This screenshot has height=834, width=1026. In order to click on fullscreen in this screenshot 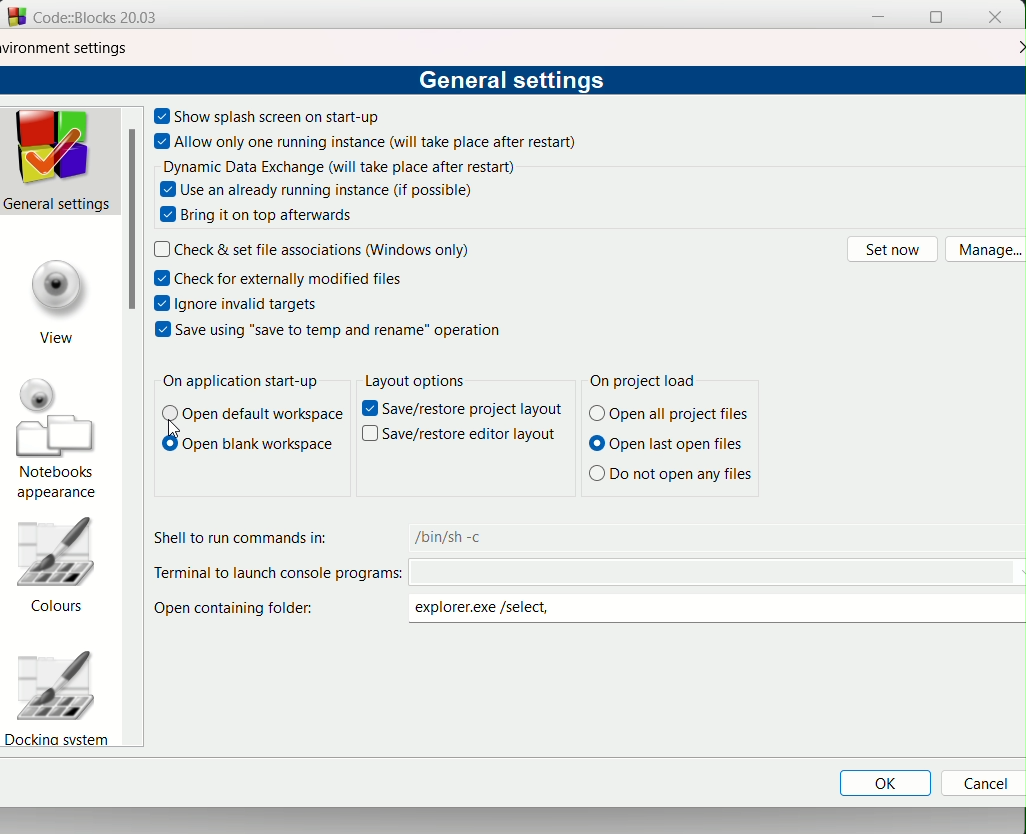, I will do `click(934, 18)`.